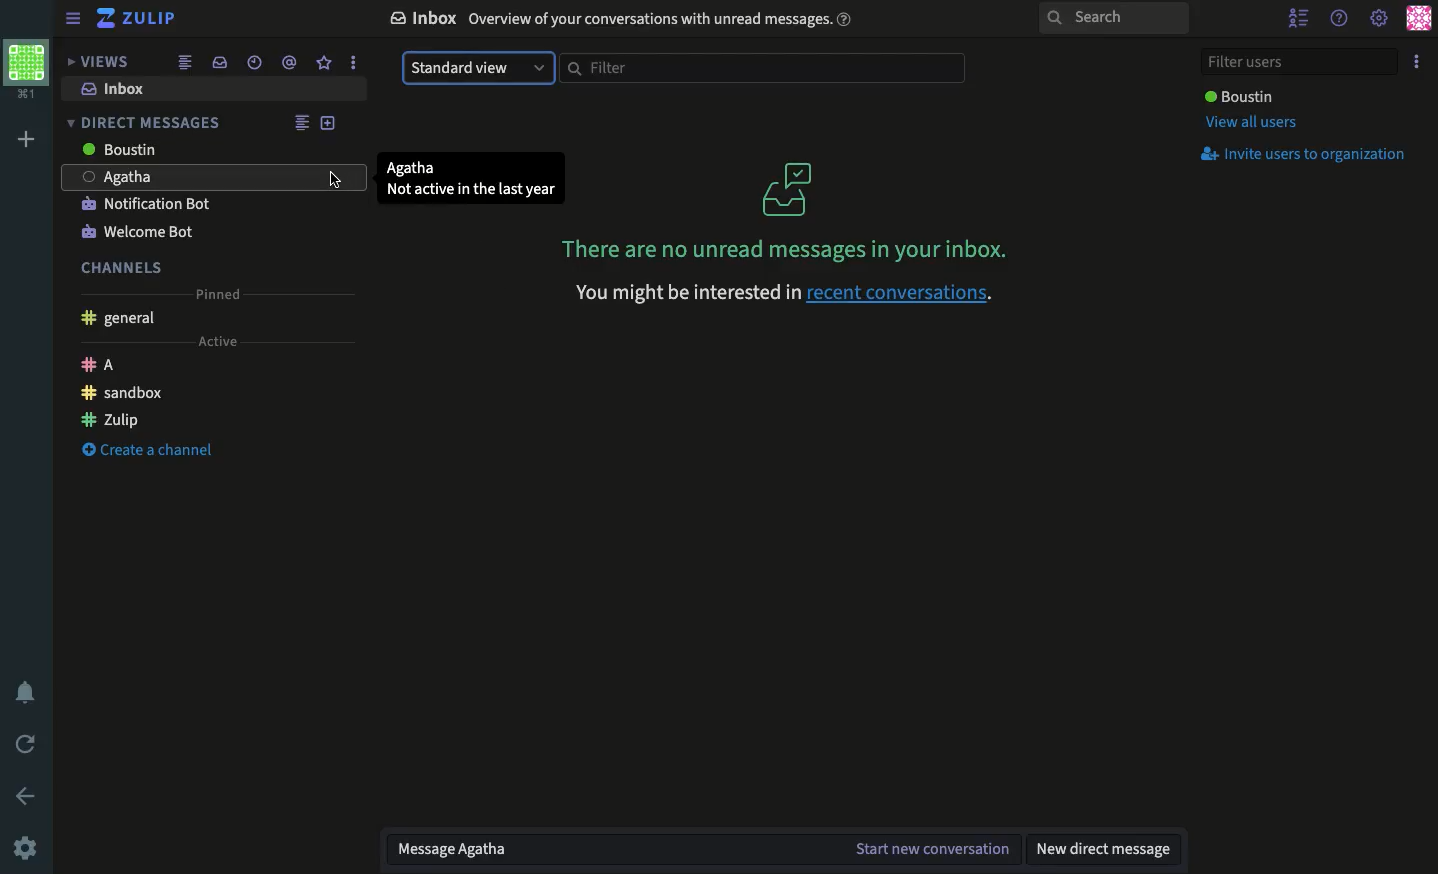 The height and width of the screenshot is (874, 1438). What do you see at coordinates (790, 291) in the screenshot?
I see `recent conversations` at bounding box center [790, 291].